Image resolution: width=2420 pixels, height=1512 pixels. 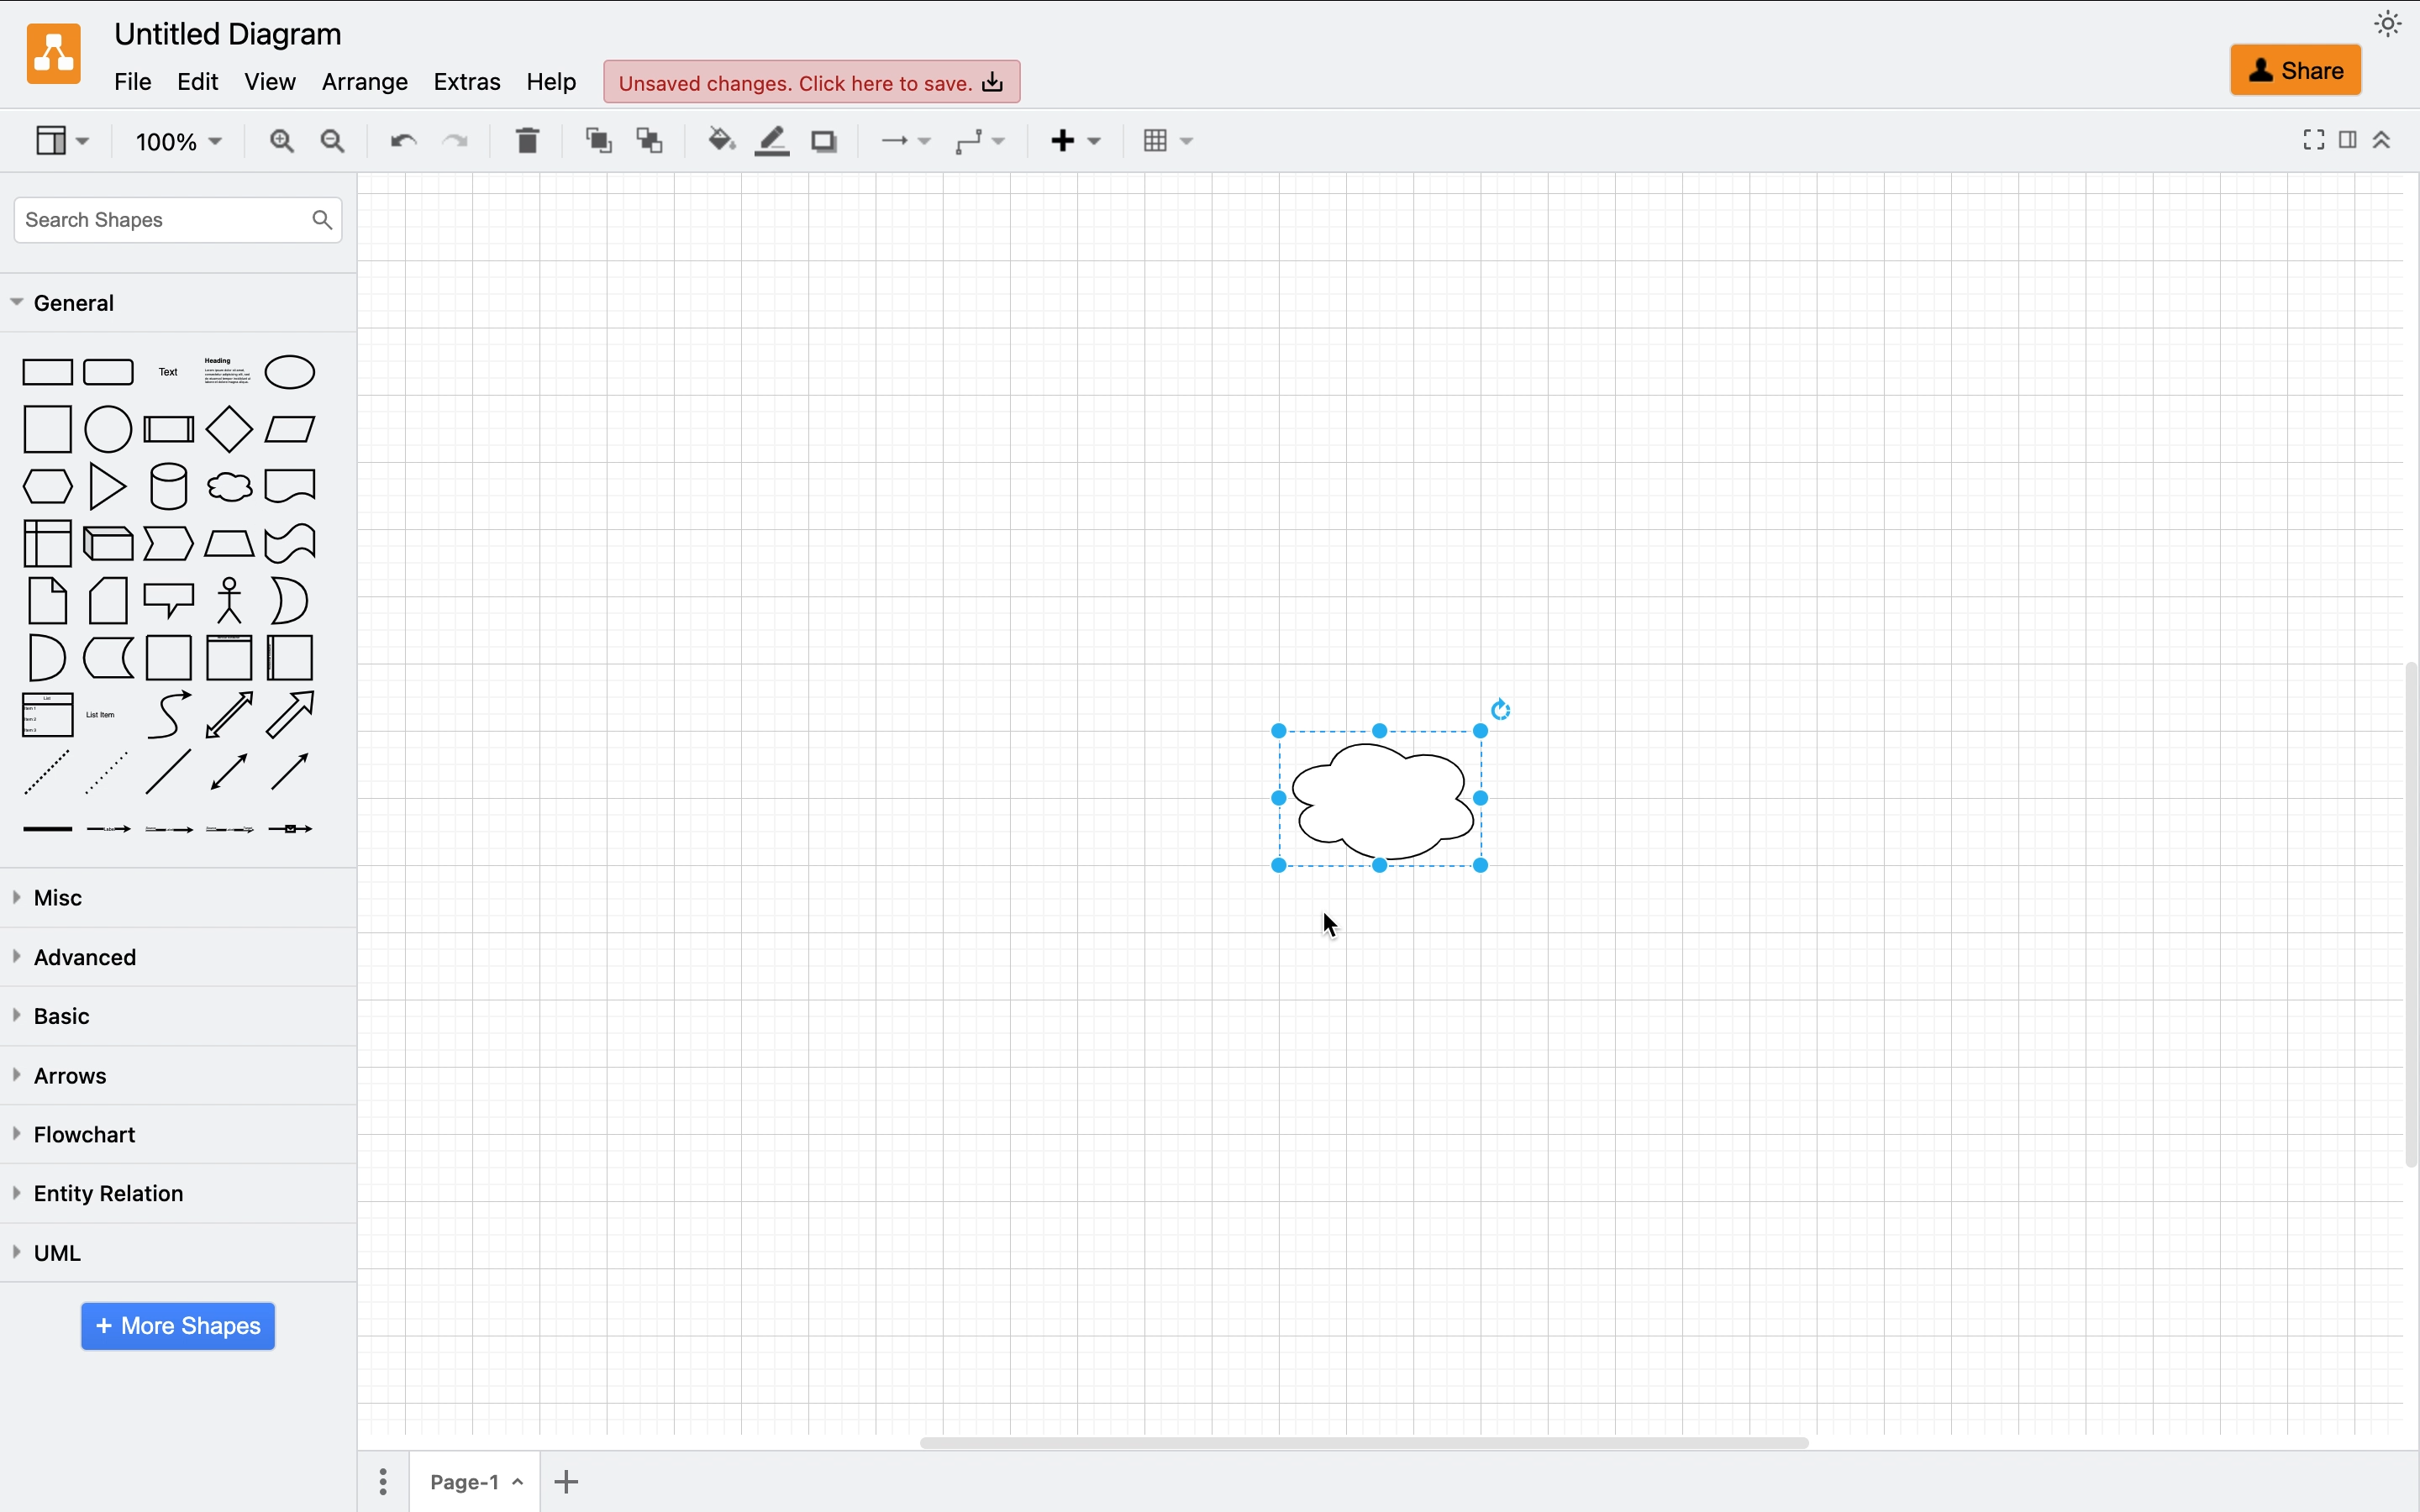 What do you see at coordinates (480, 1488) in the screenshot?
I see `page 1` at bounding box center [480, 1488].